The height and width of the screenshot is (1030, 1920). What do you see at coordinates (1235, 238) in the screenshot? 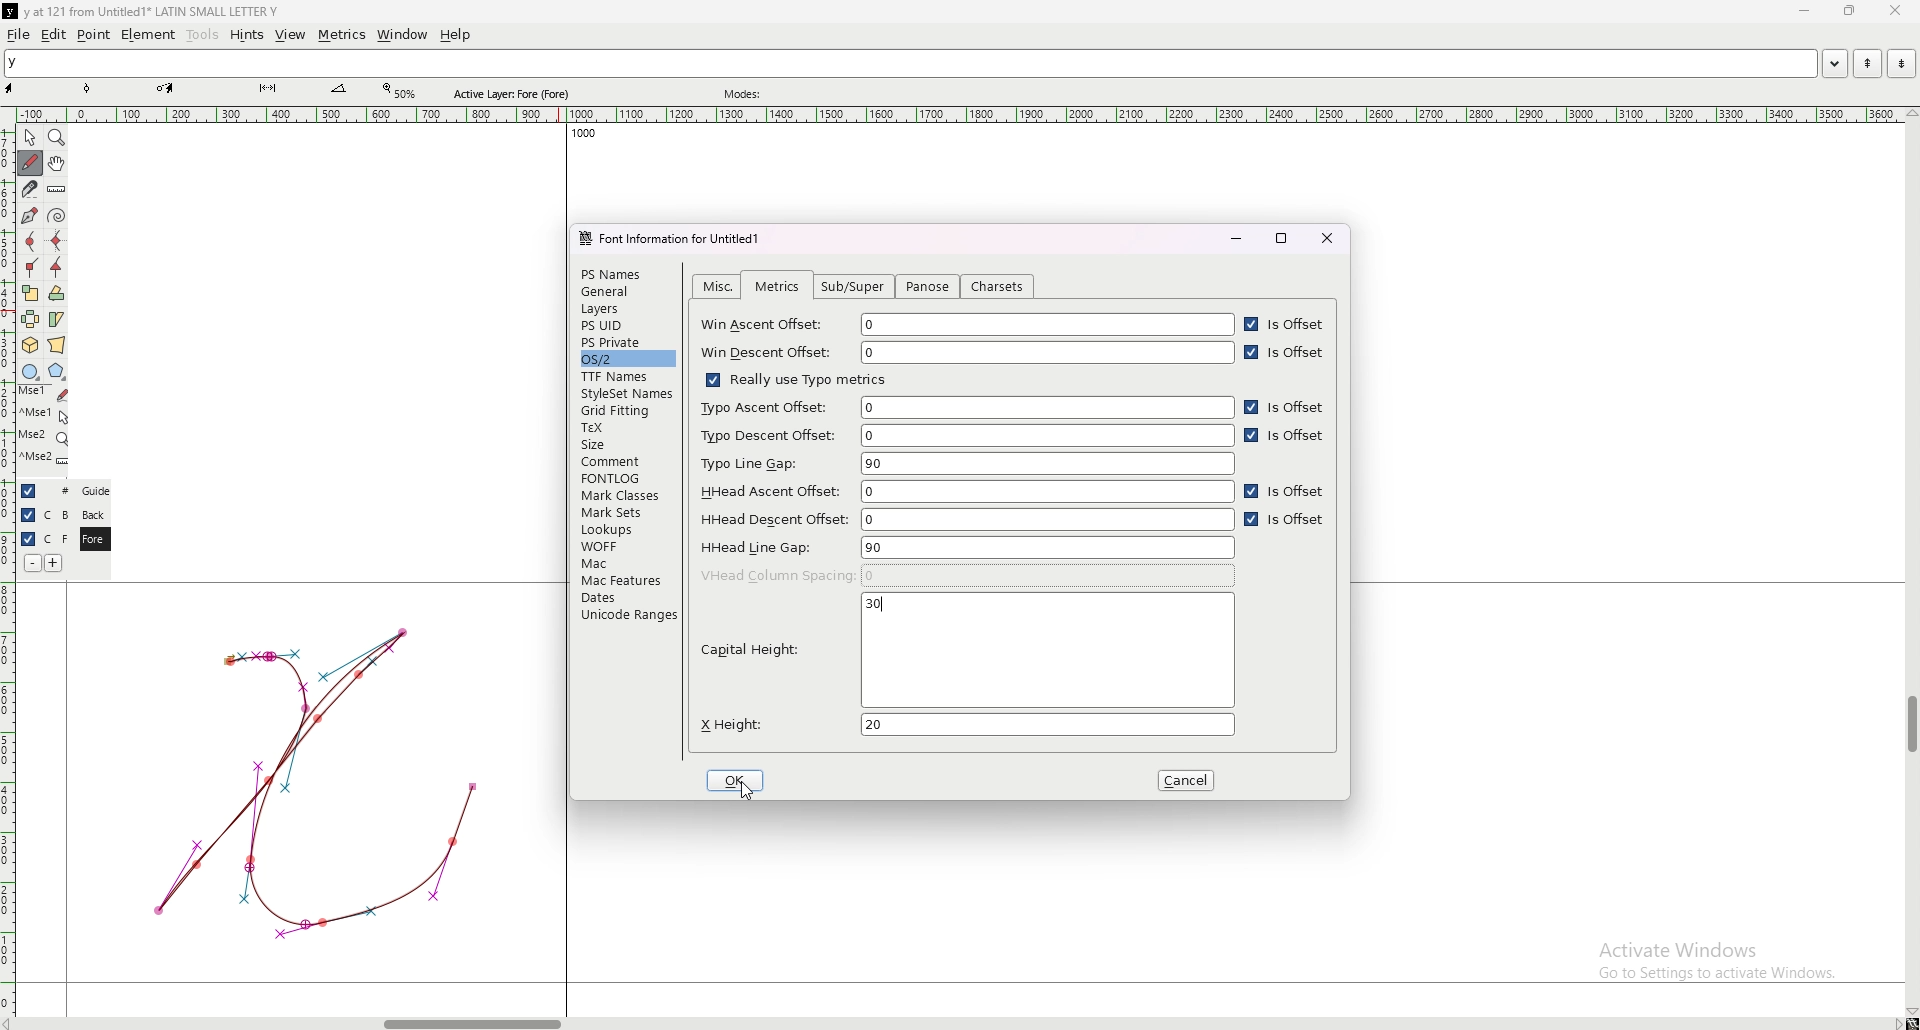
I see `minimize` at bounding box center [1235, 238].